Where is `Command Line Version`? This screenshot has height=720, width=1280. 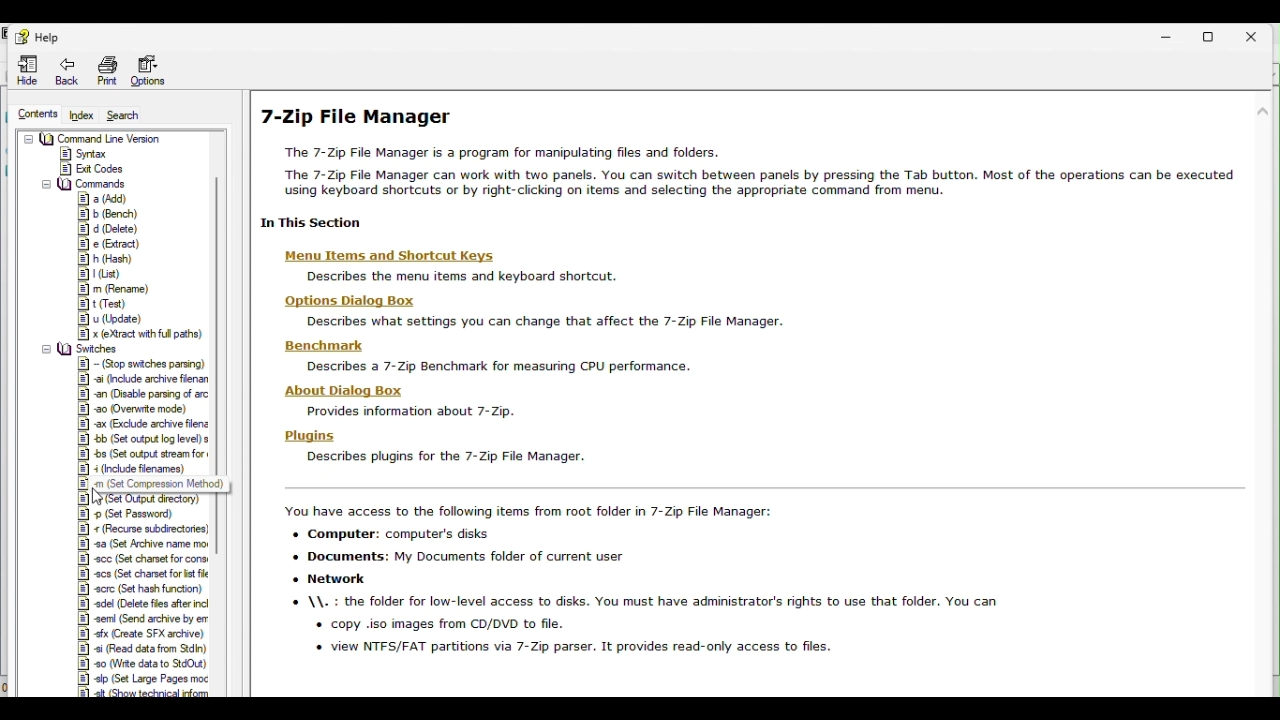
Command Line Version is located at coordinates (97, 138).